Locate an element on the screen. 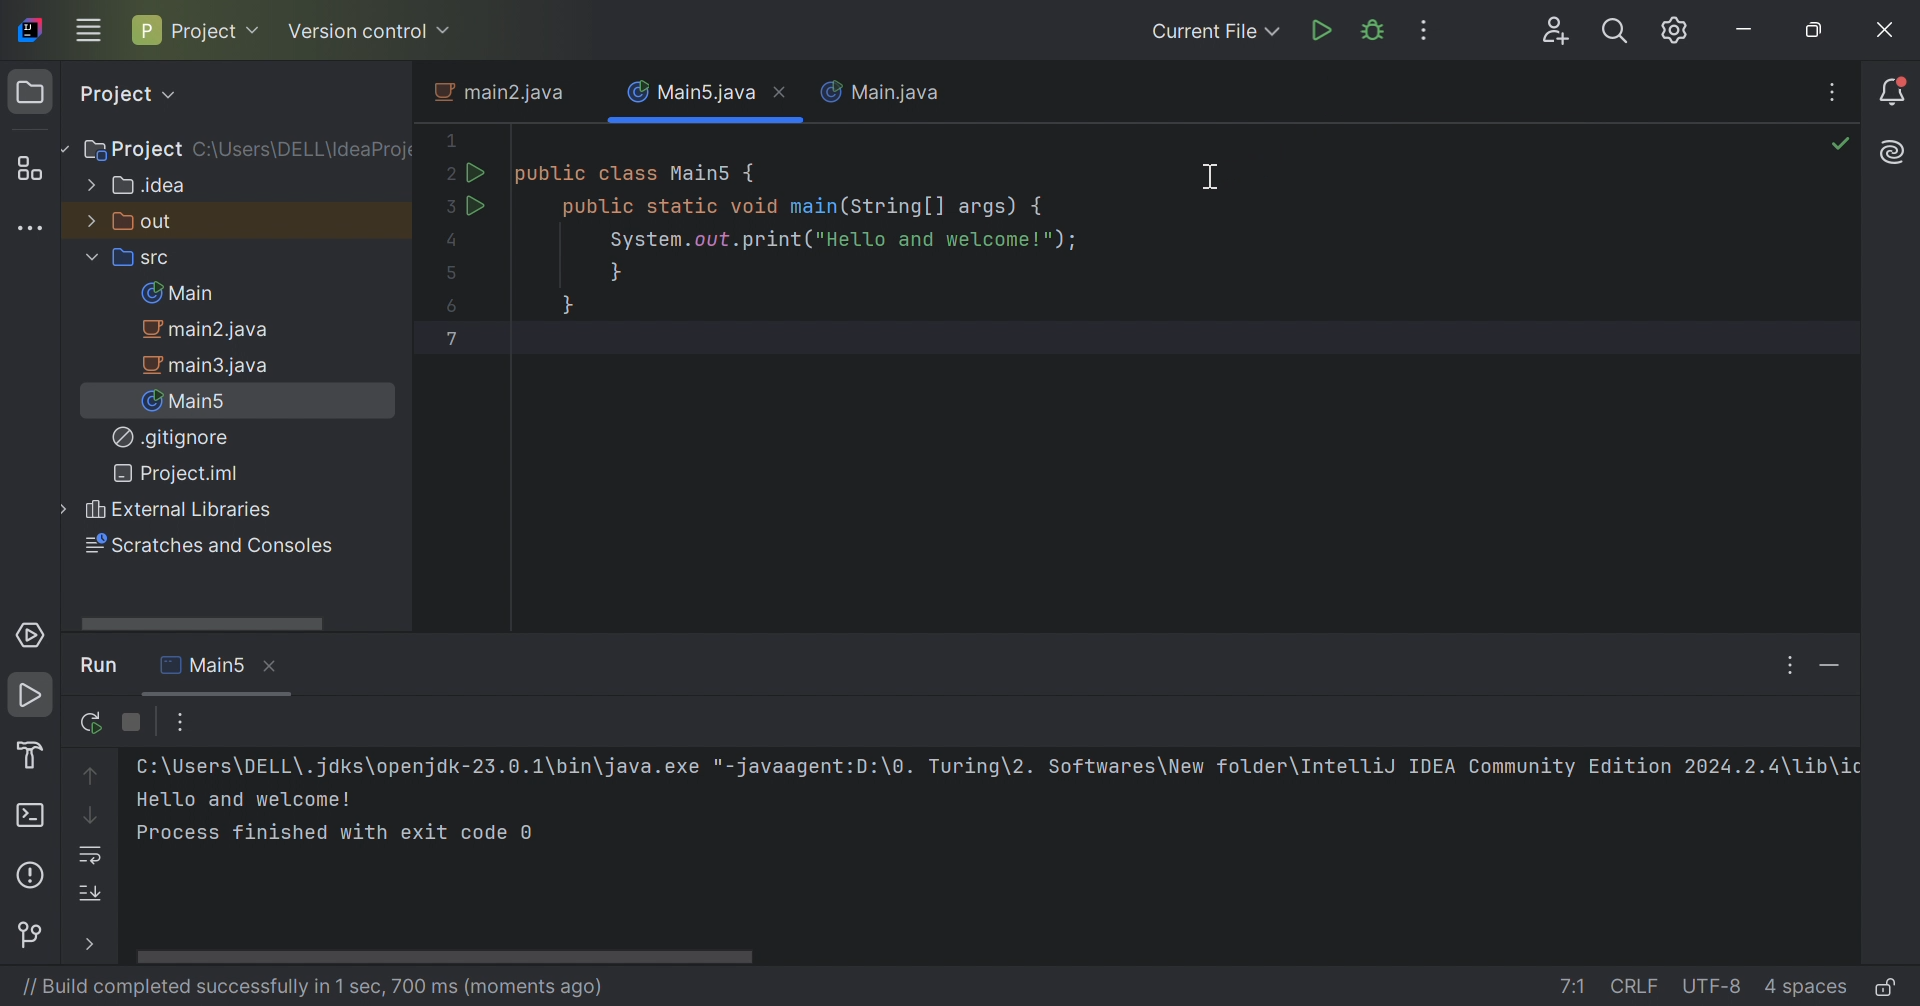 This screenshot has height=1006, width=1920. } is located at coordinates (573, 308).